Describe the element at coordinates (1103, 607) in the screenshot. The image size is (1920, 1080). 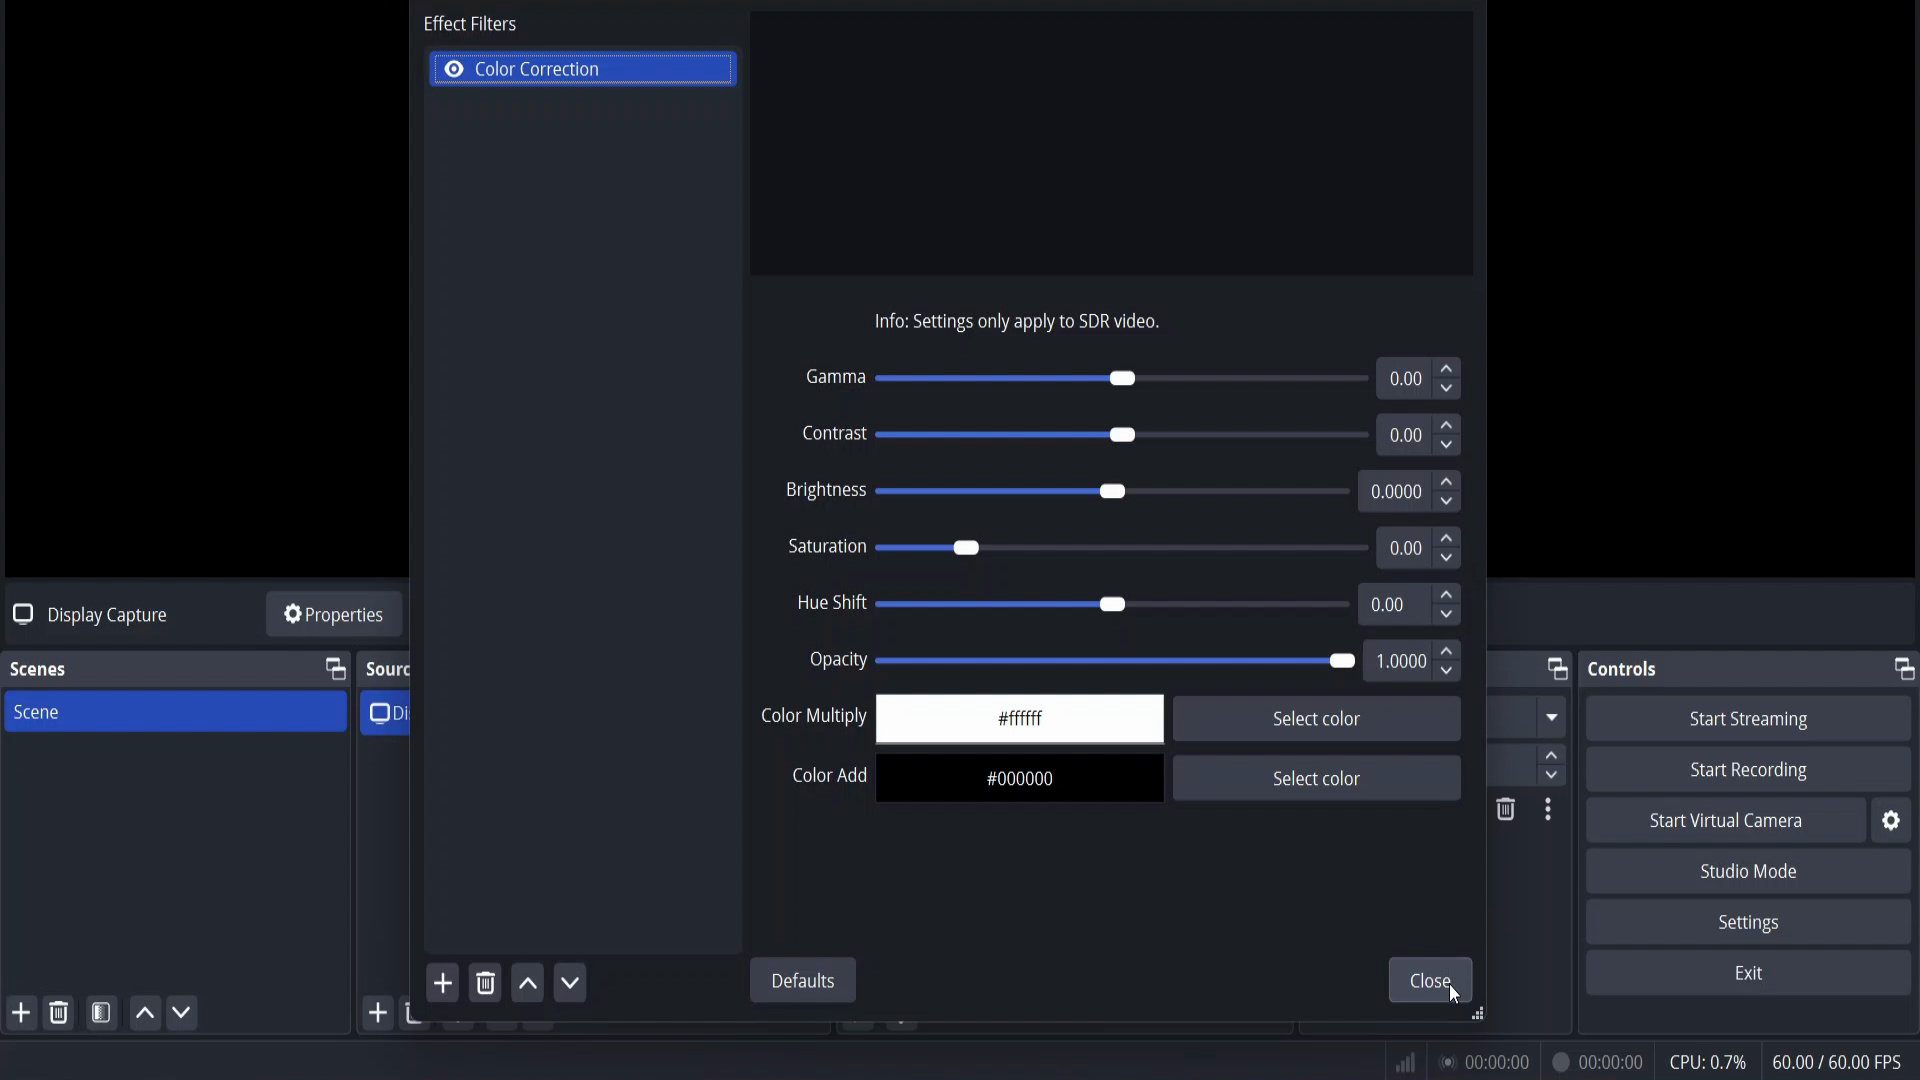
I see `Hue Shift ses) 000` at that location.